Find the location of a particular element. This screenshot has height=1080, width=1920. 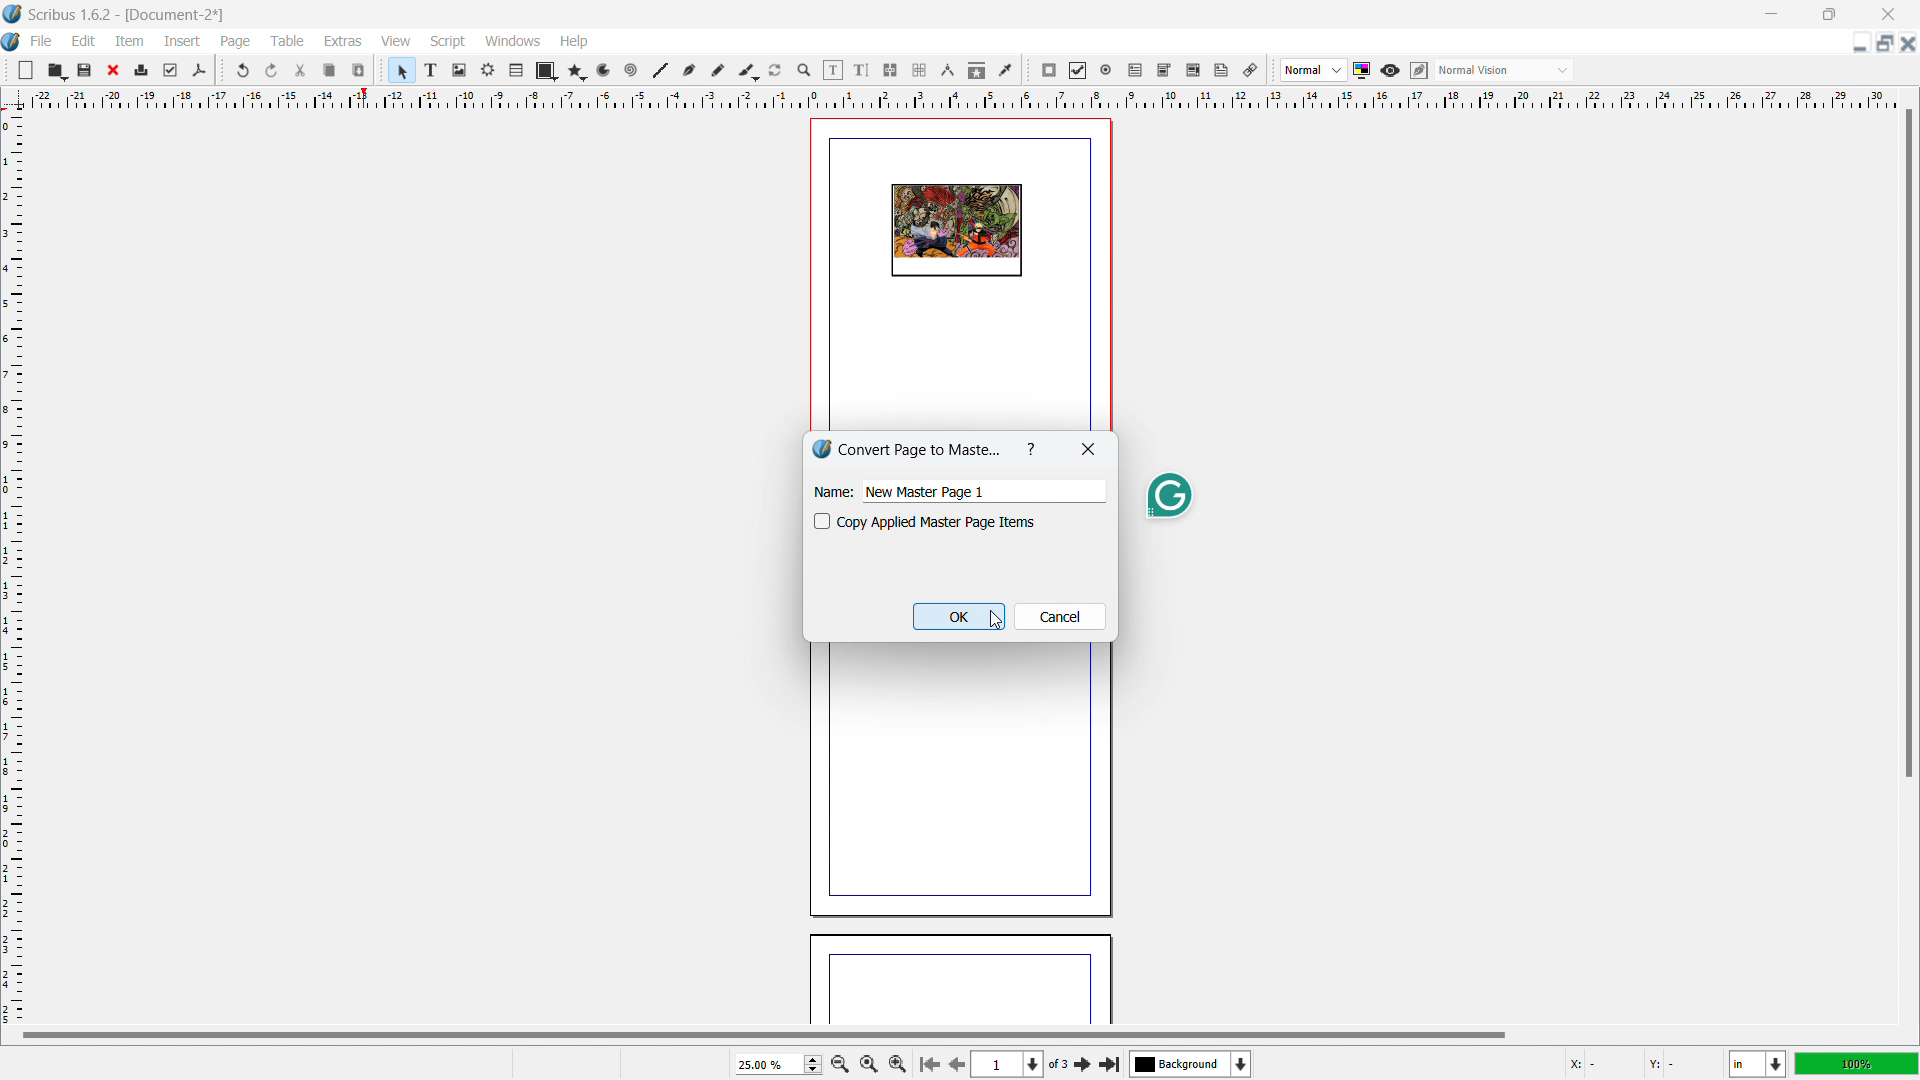

of 3 is located at coordinates (1058, 1065).